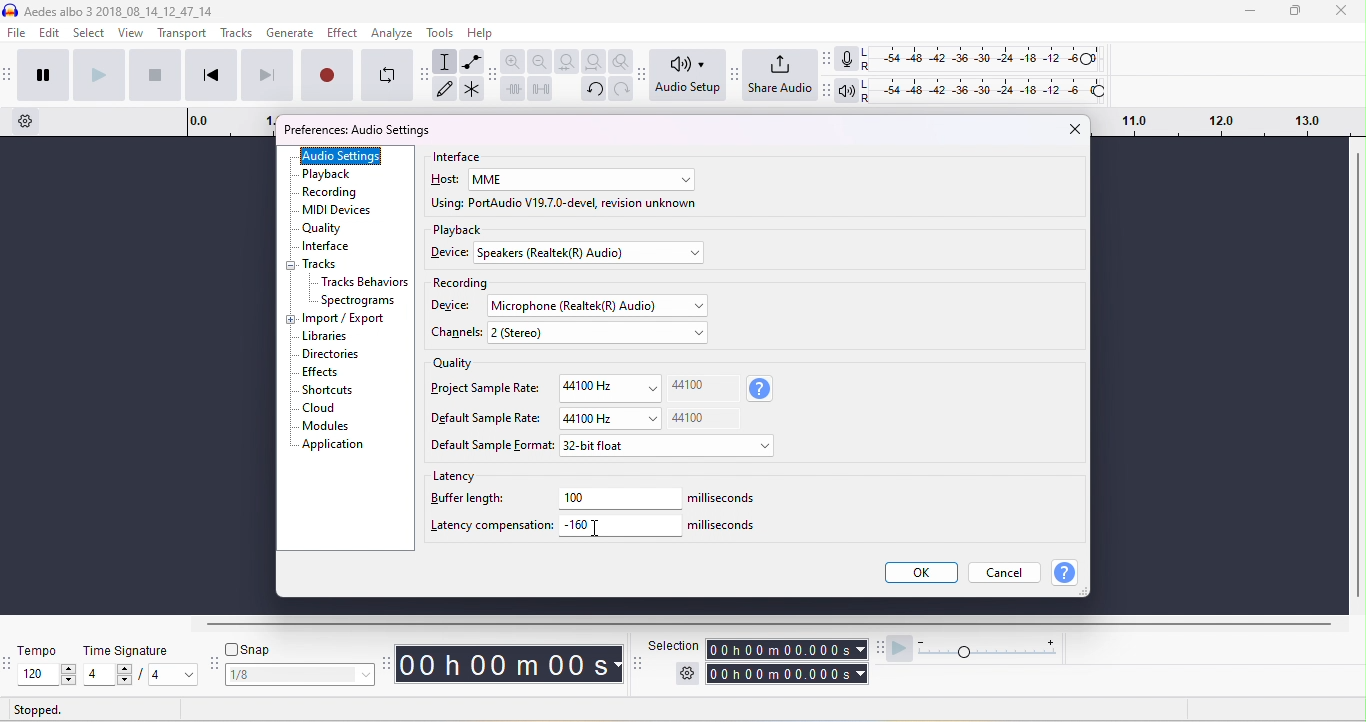 The height and width of the screenshot is (722, 1366). What do you see at coordinates (828, 91) in the screenshot?
I see `Audacity playback meter toolbar` at bounding box center [828, 91].